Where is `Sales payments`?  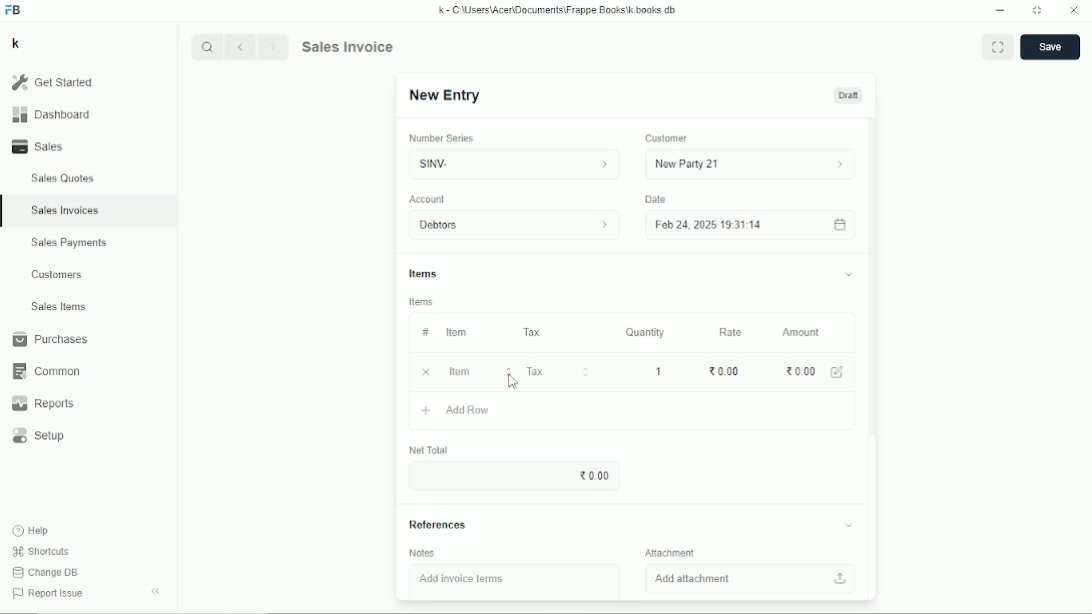
Sales payments is located at coordinates (72, 243).